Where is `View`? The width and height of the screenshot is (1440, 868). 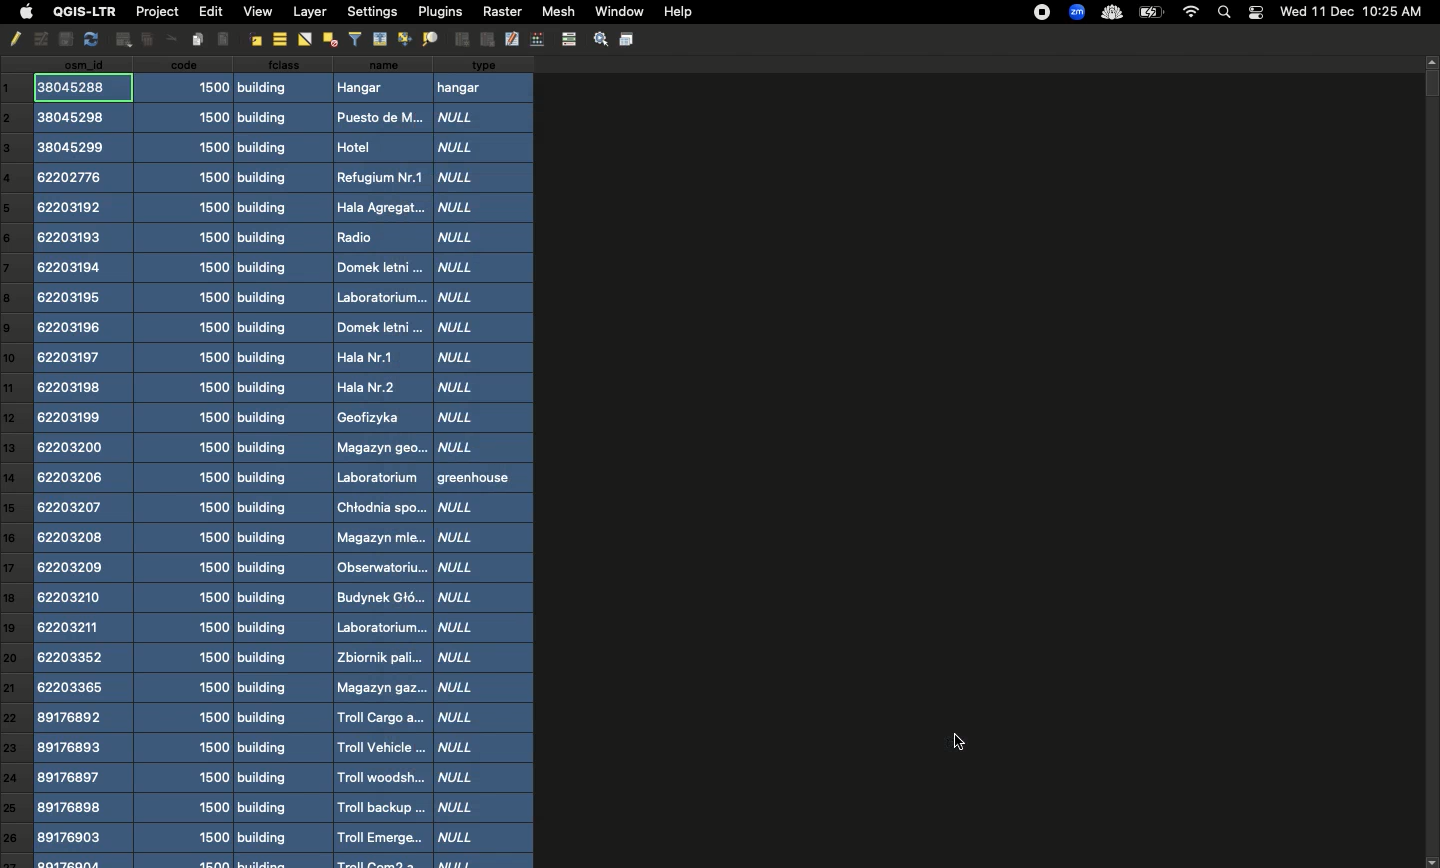 View is located at coordinates (257, 12).